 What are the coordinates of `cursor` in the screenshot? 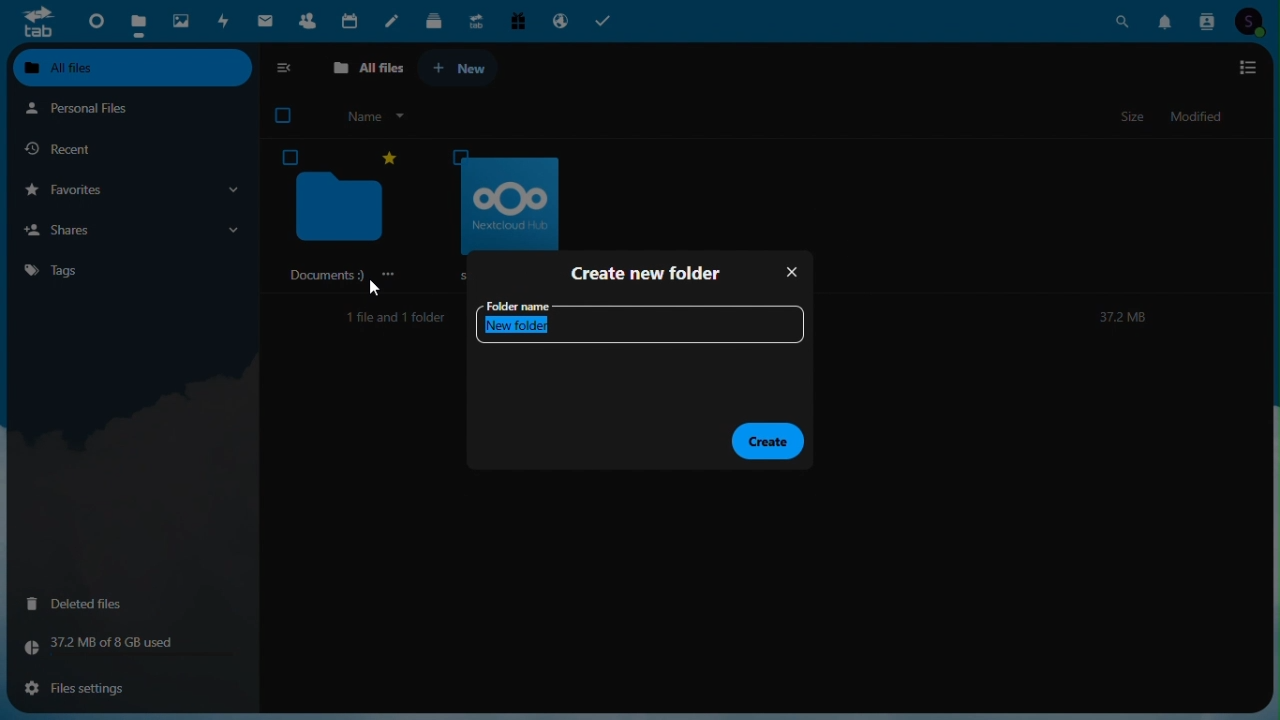 It's located at (376, 287).